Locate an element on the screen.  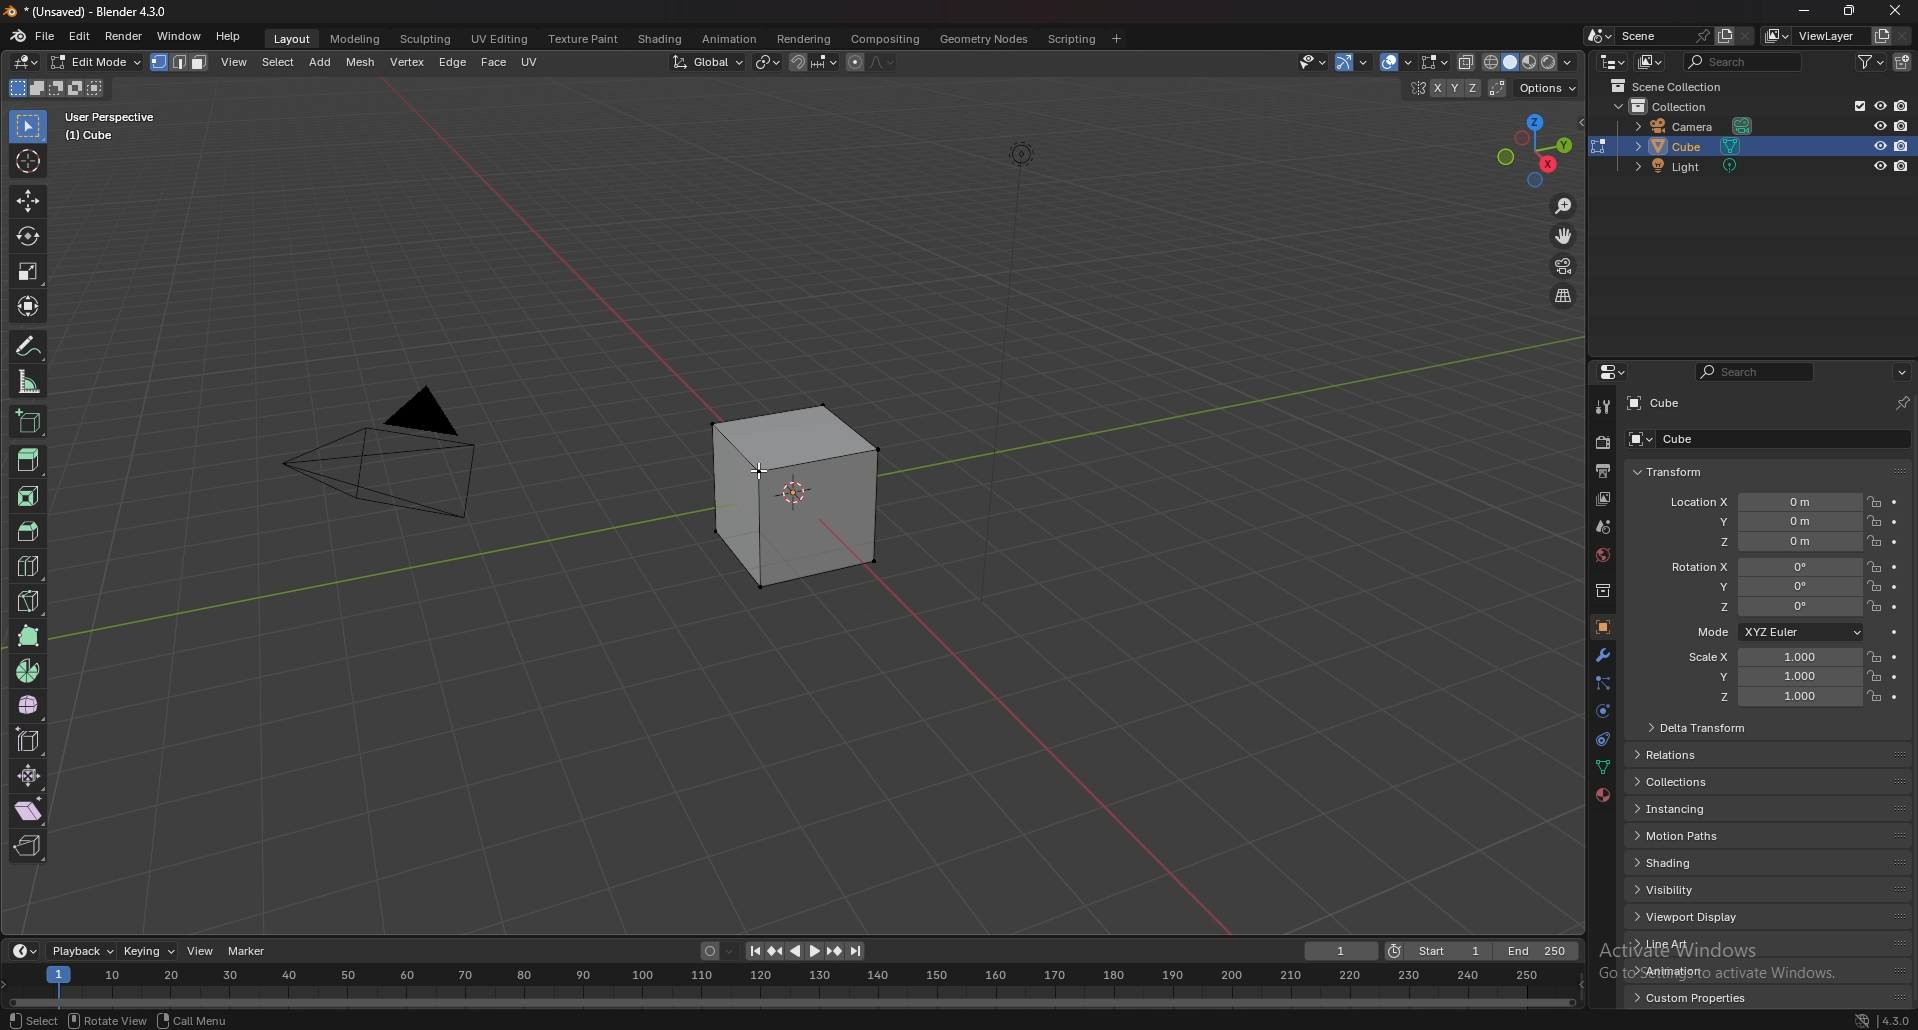
shrink is located at coordinates (29, 777).